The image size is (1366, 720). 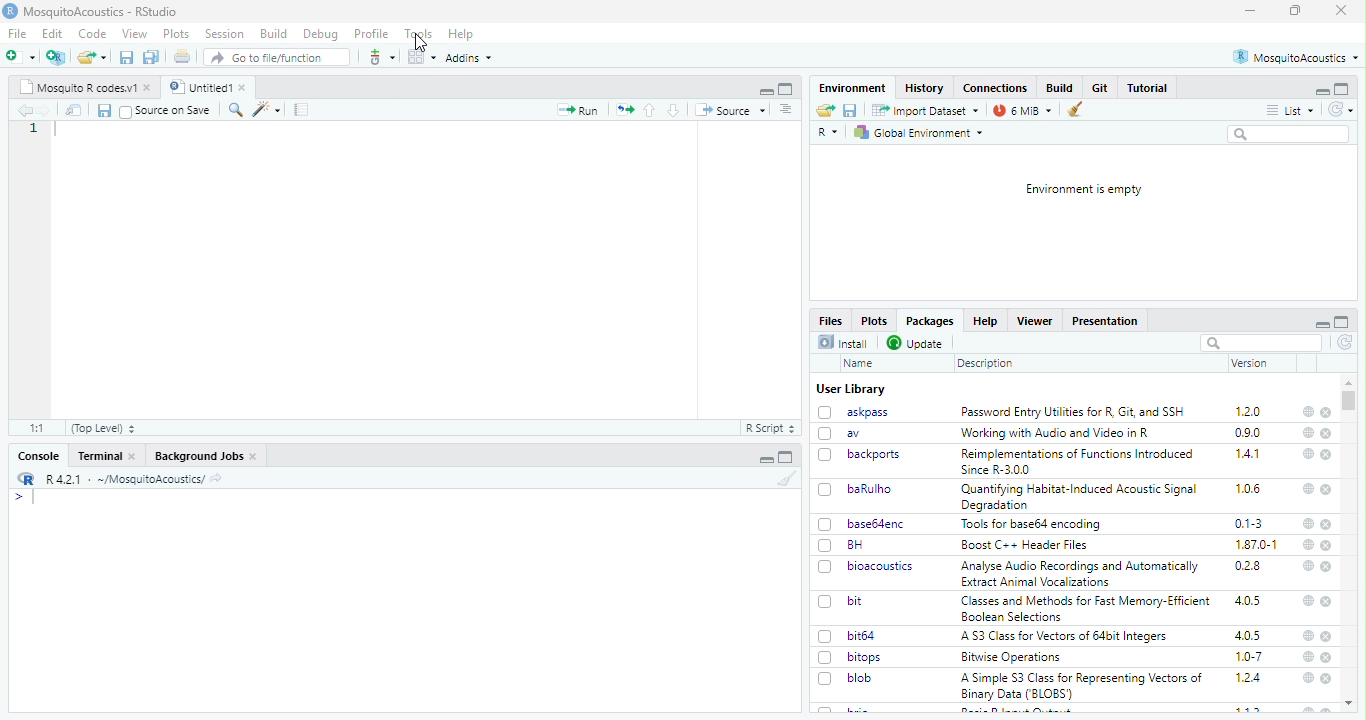 I want to click on grid, so click(x=421, y=57).